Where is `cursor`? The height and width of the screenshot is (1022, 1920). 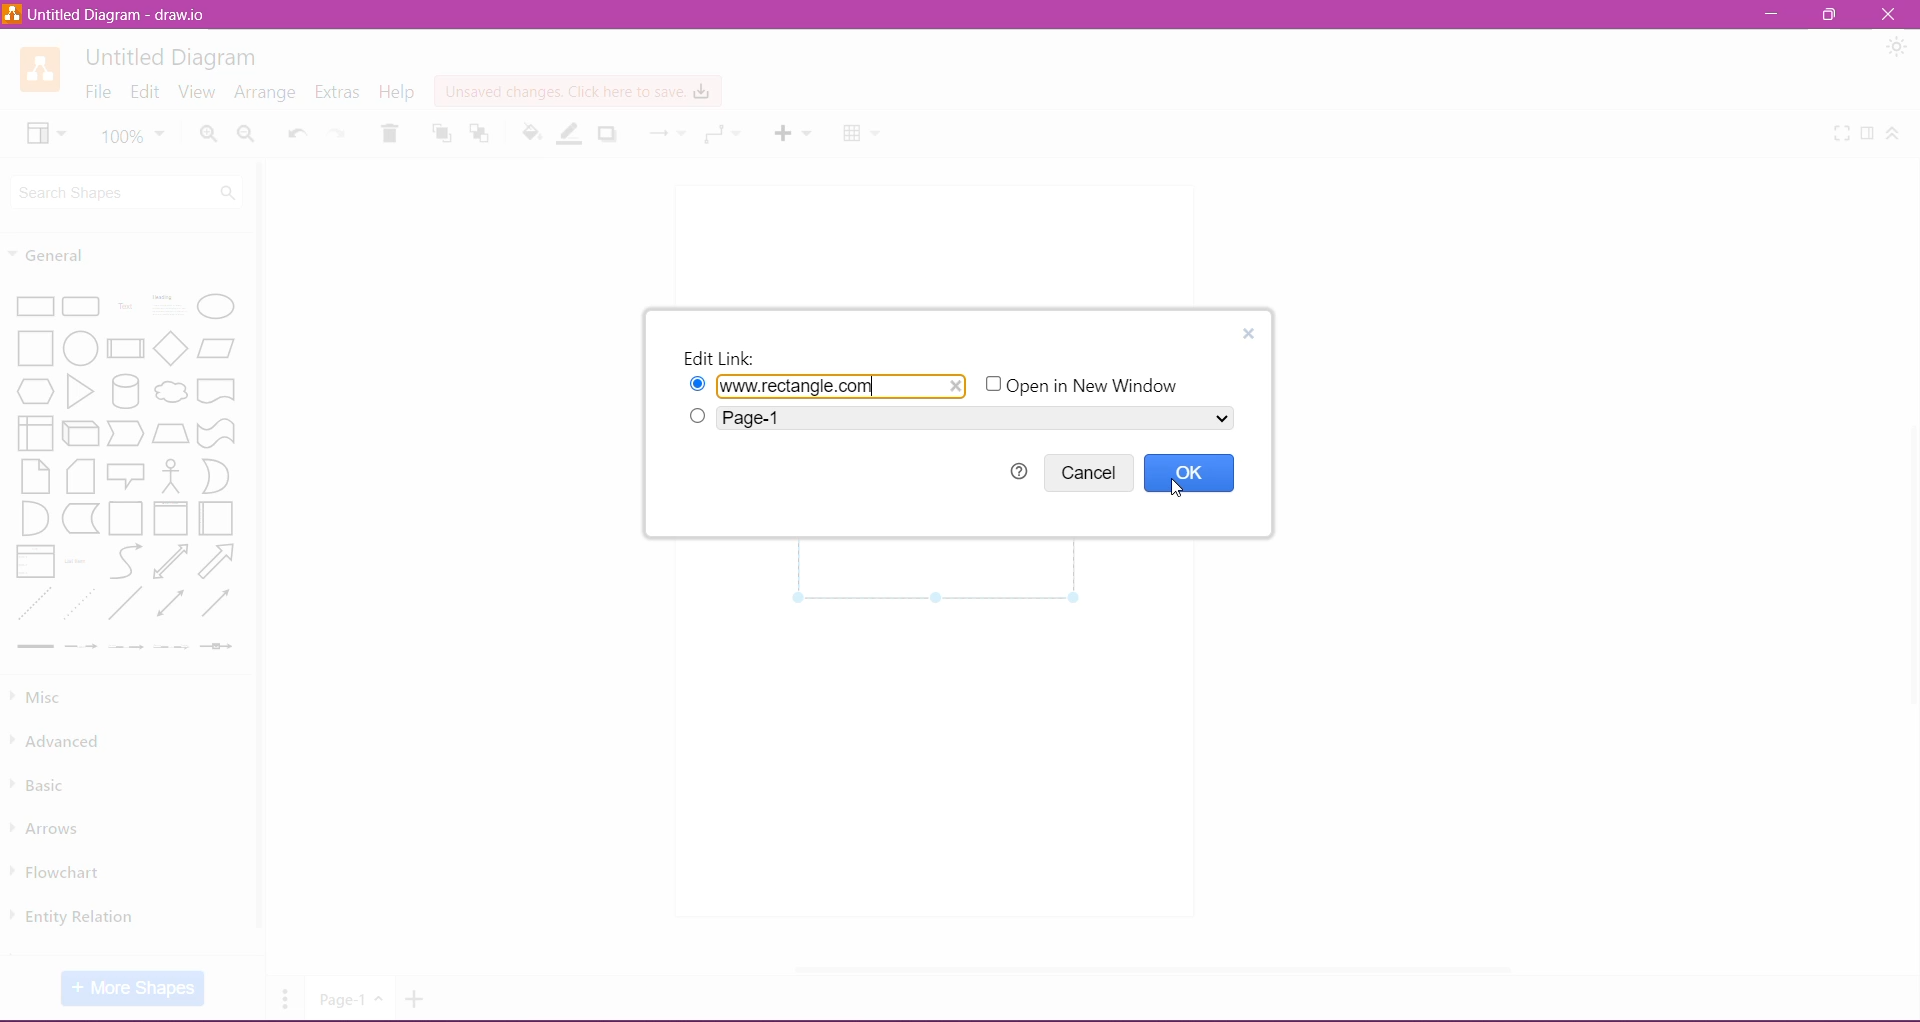
cursor is located at coordinates (1181, 491).